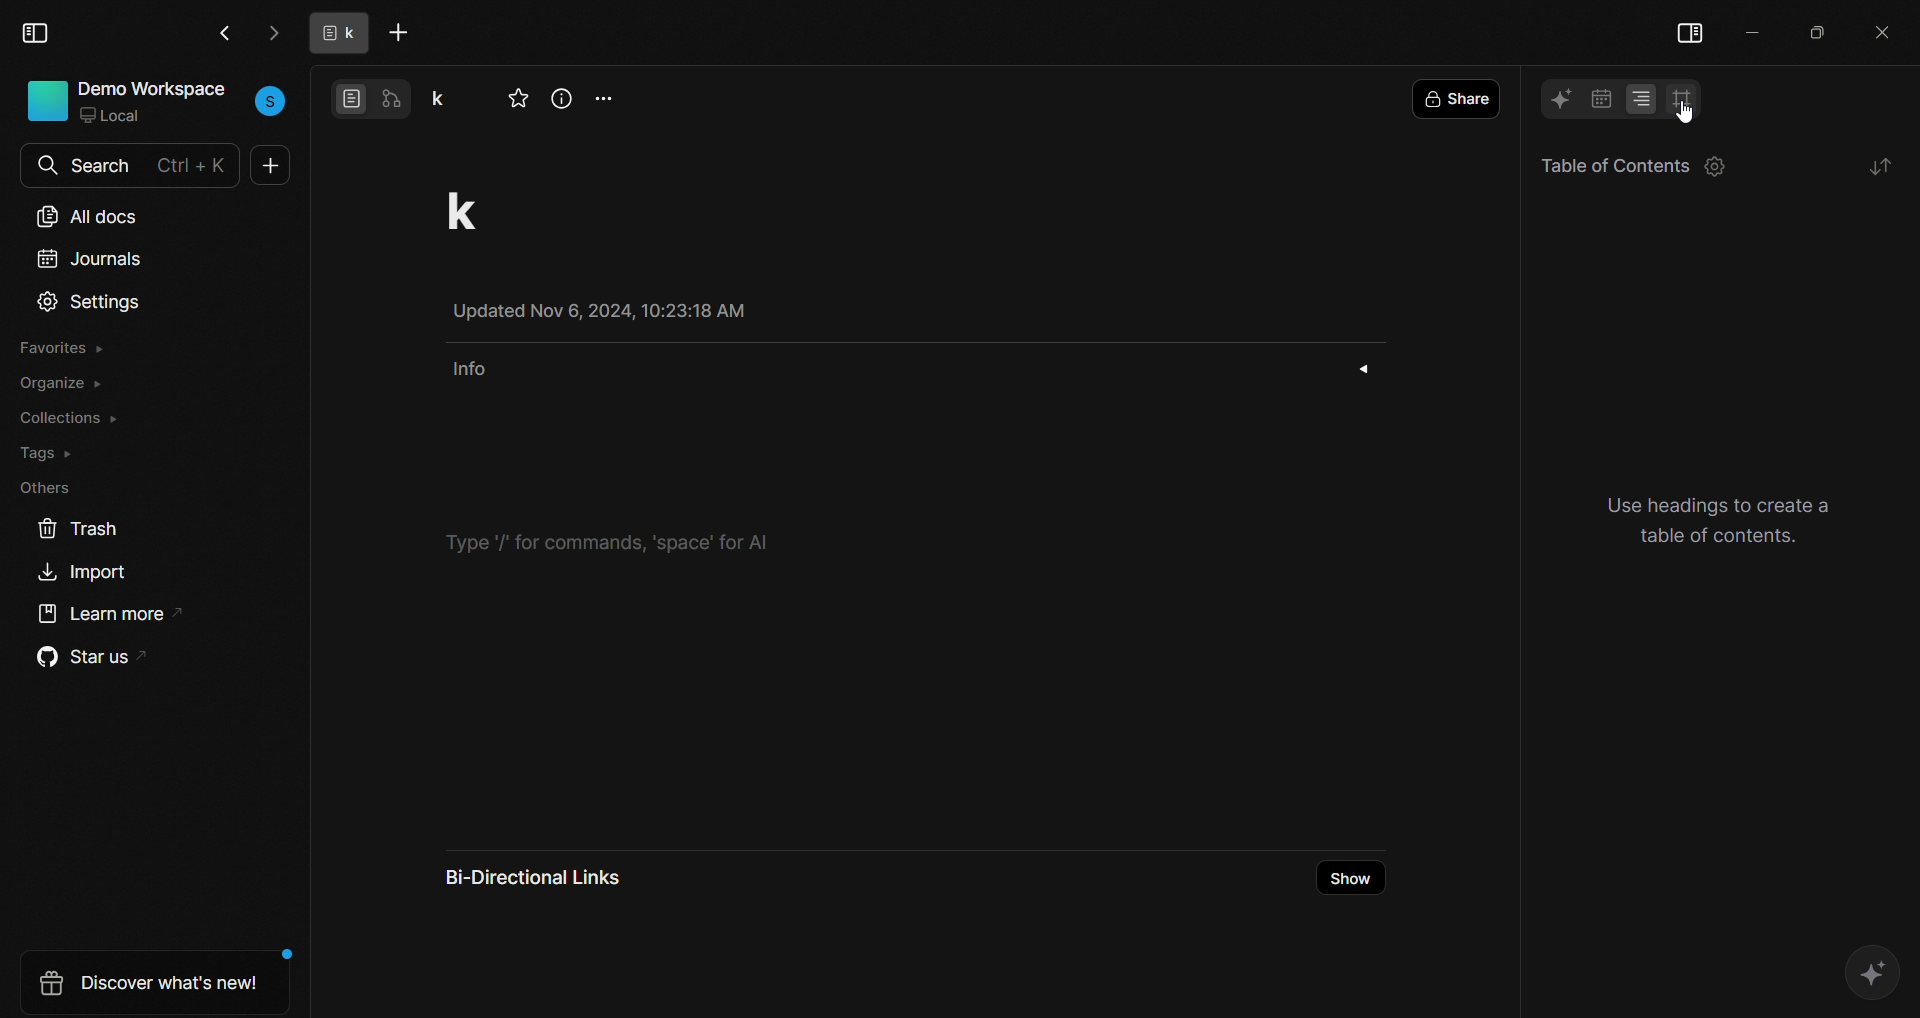  I want to click on others, so click(41, 487).